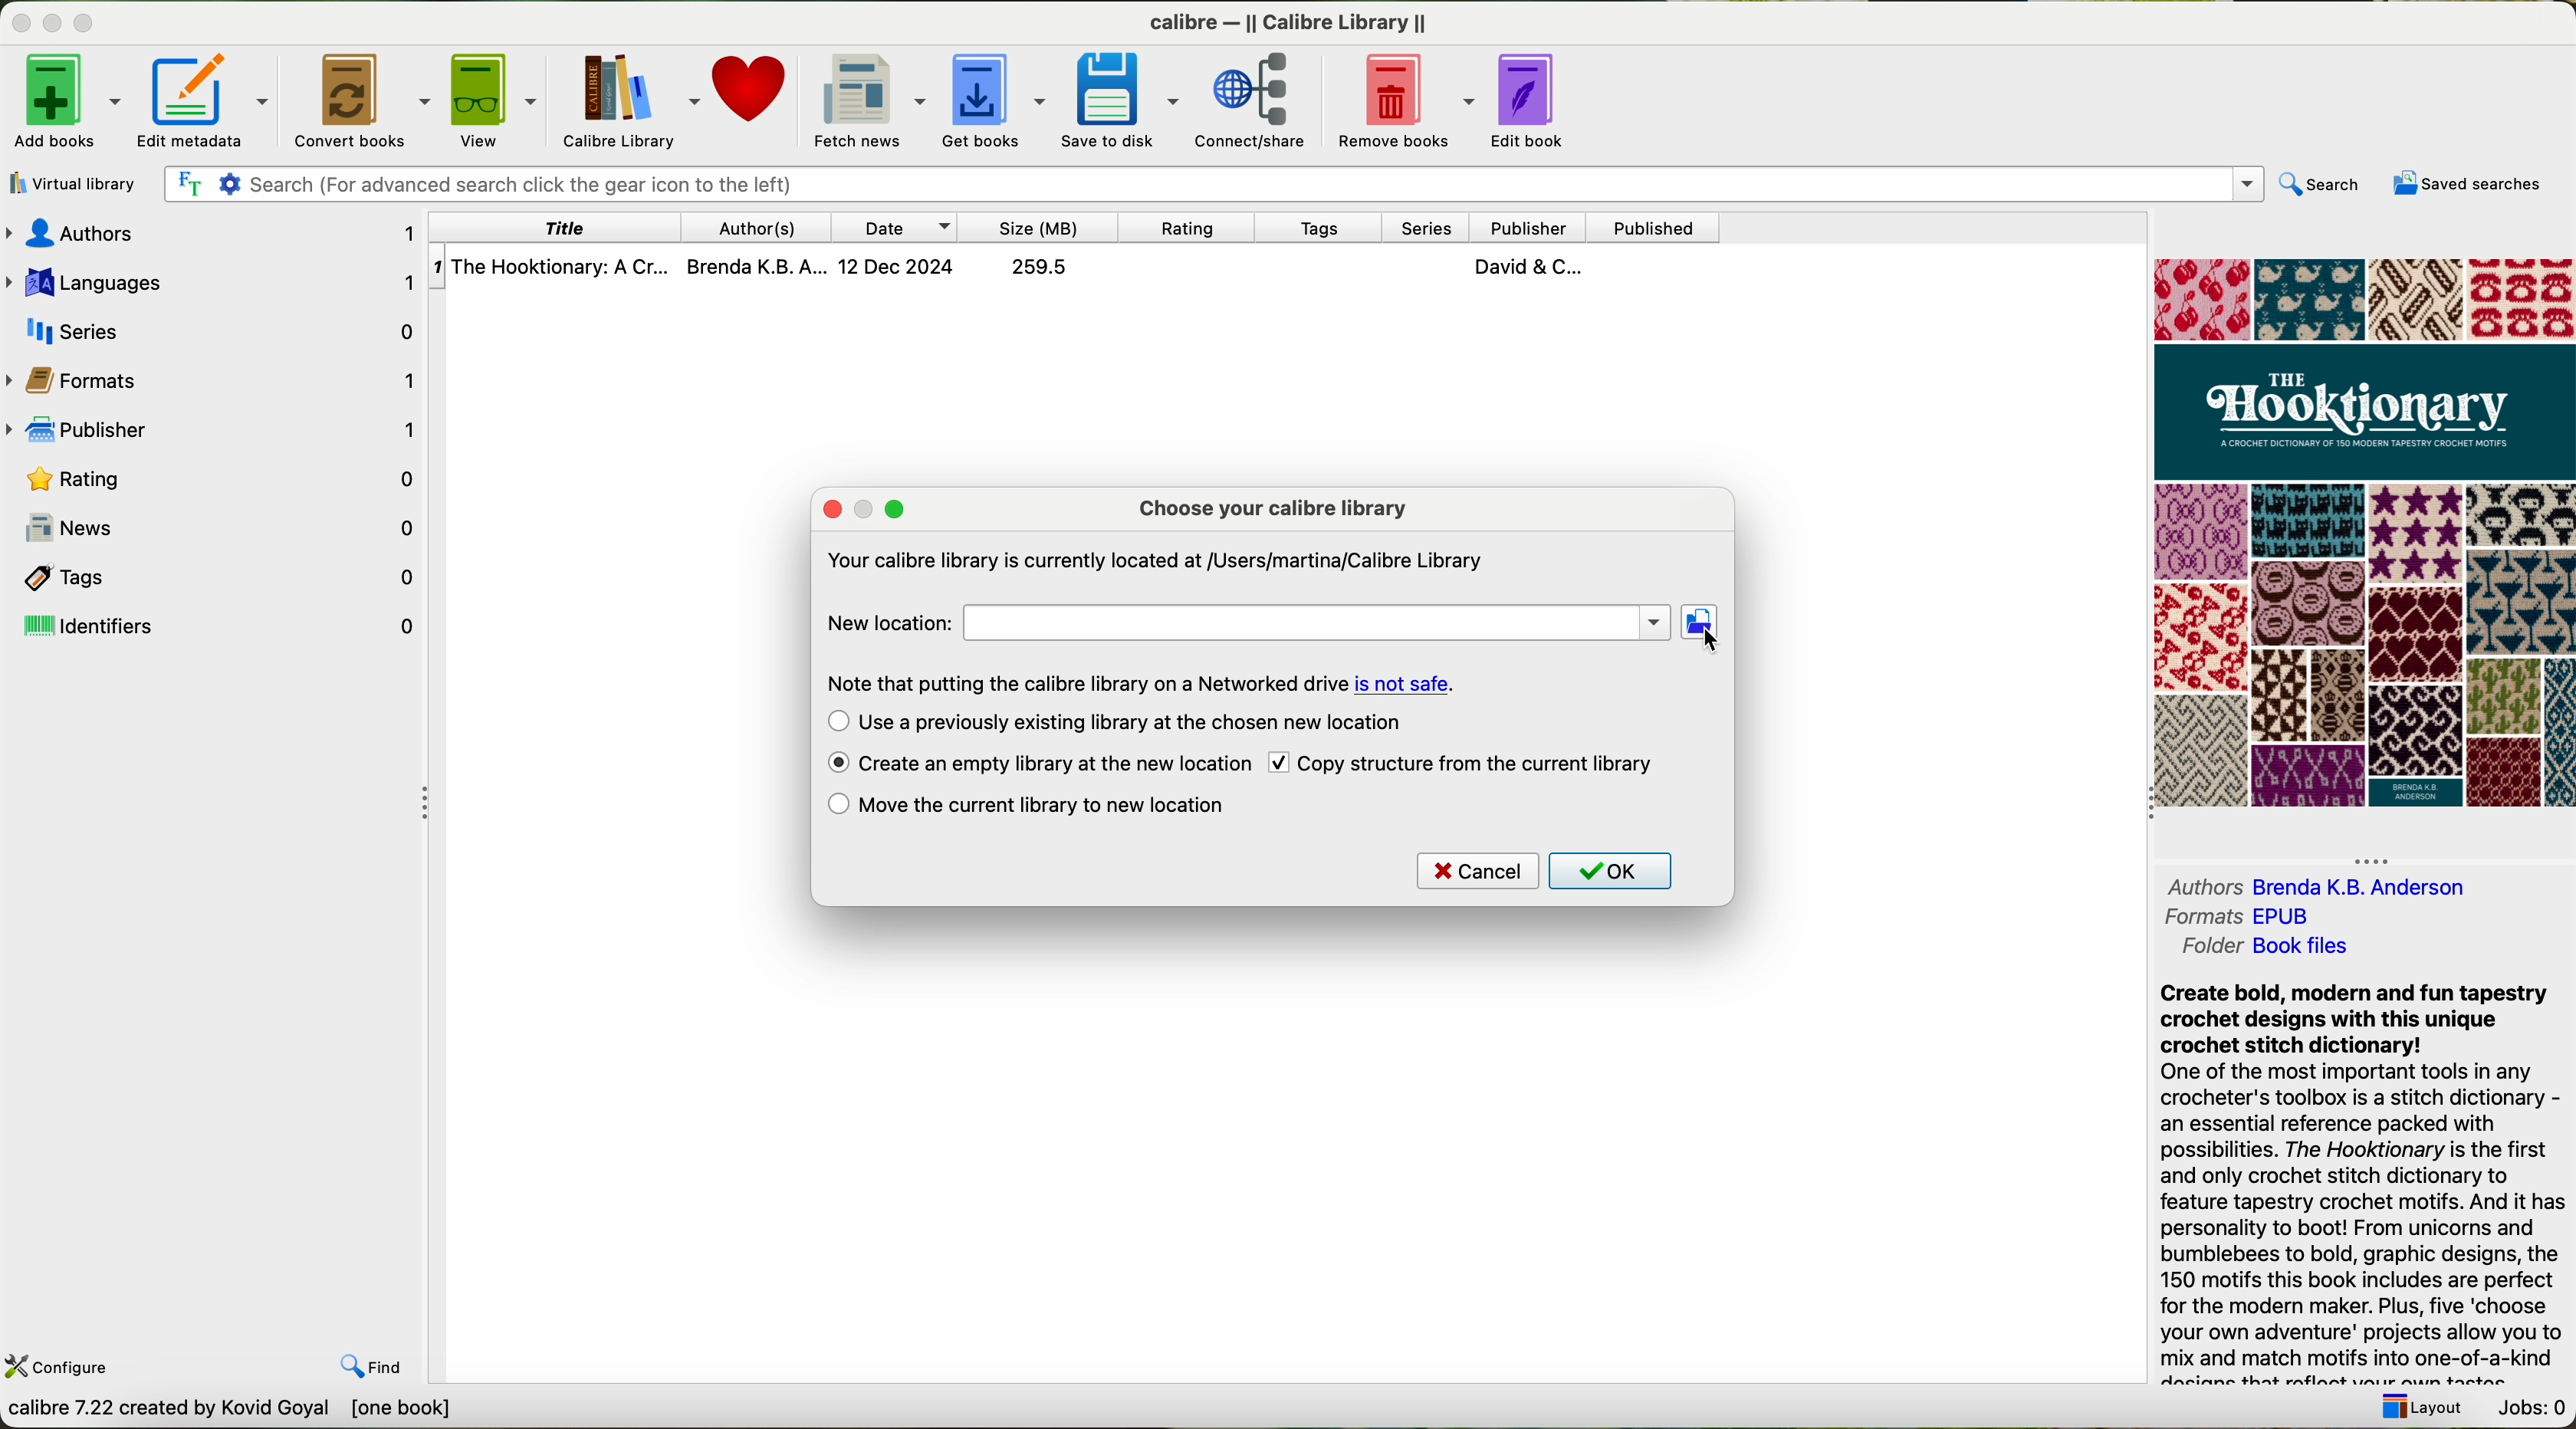 This screenshot has width=2576, height=1429. Describe the element at coordinates (1528, 99) in the screenshot. I see `edit book` at that location.